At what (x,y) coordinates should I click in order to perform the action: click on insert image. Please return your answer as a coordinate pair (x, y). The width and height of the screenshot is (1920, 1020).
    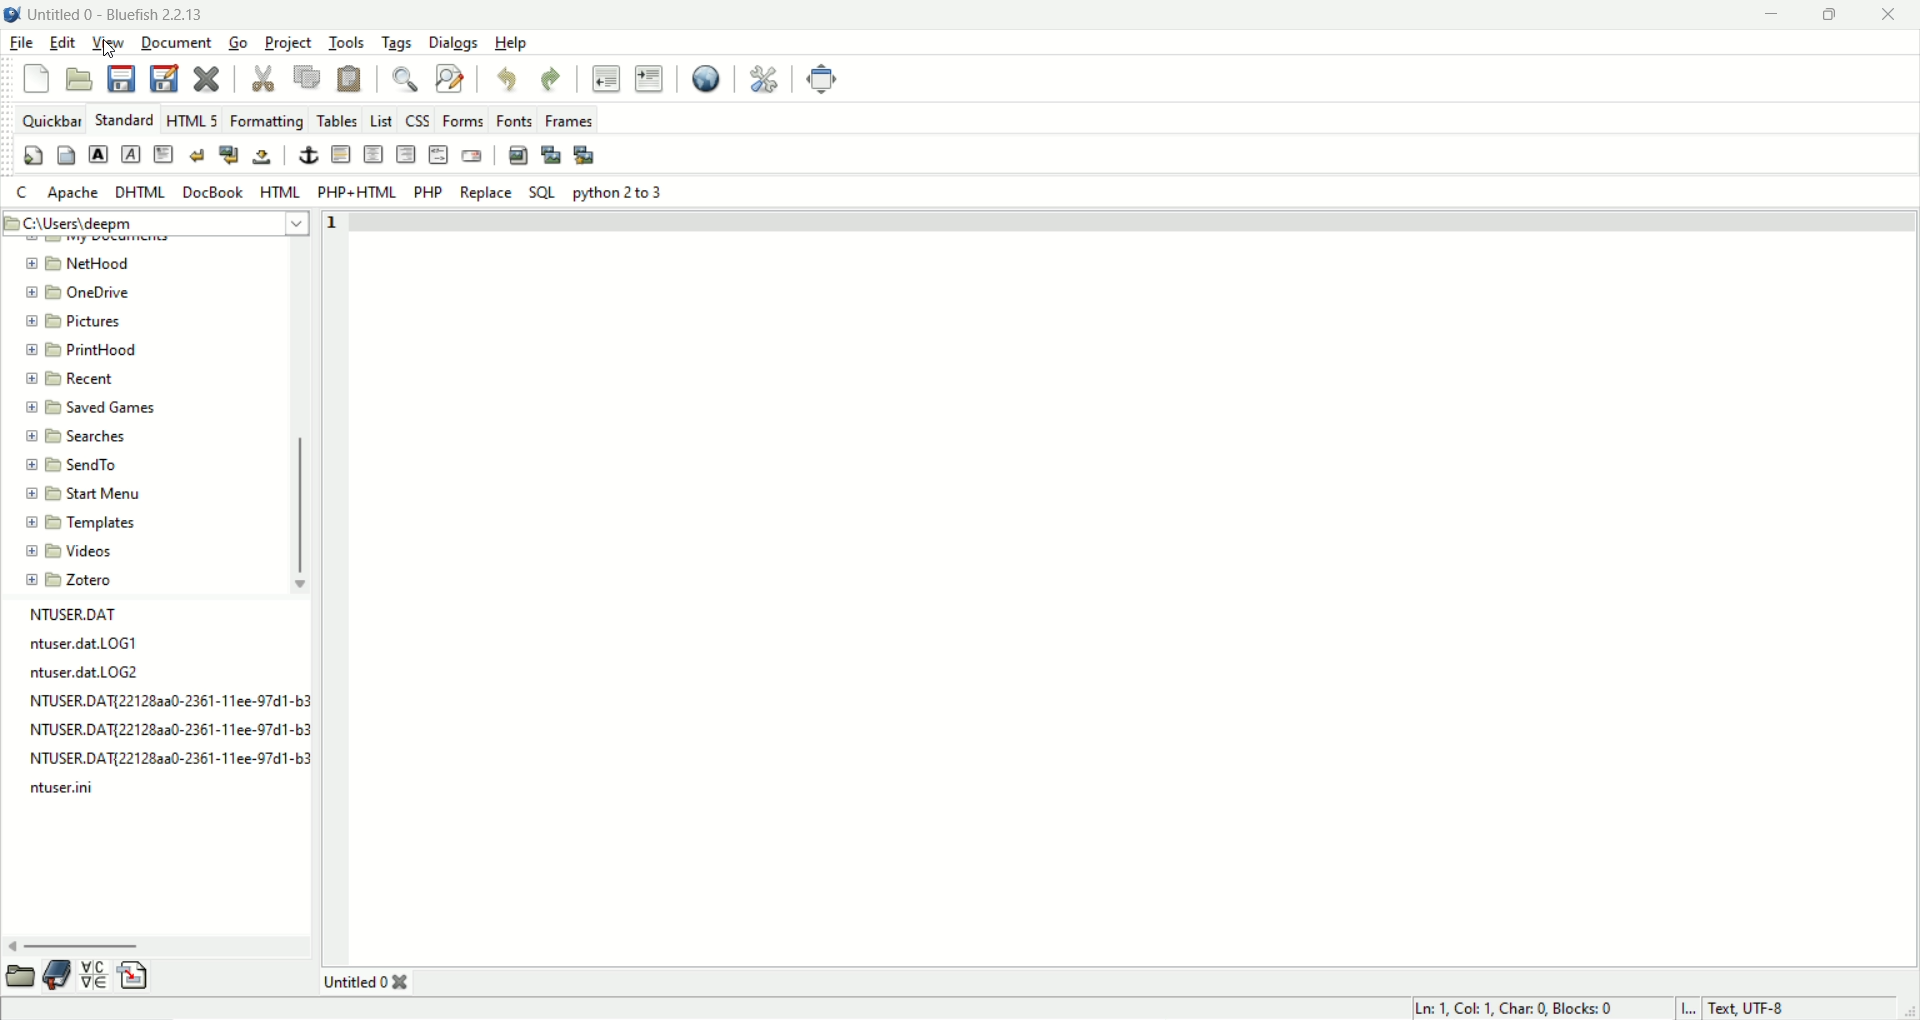
    Looking at the image, I should click on (517, 157).